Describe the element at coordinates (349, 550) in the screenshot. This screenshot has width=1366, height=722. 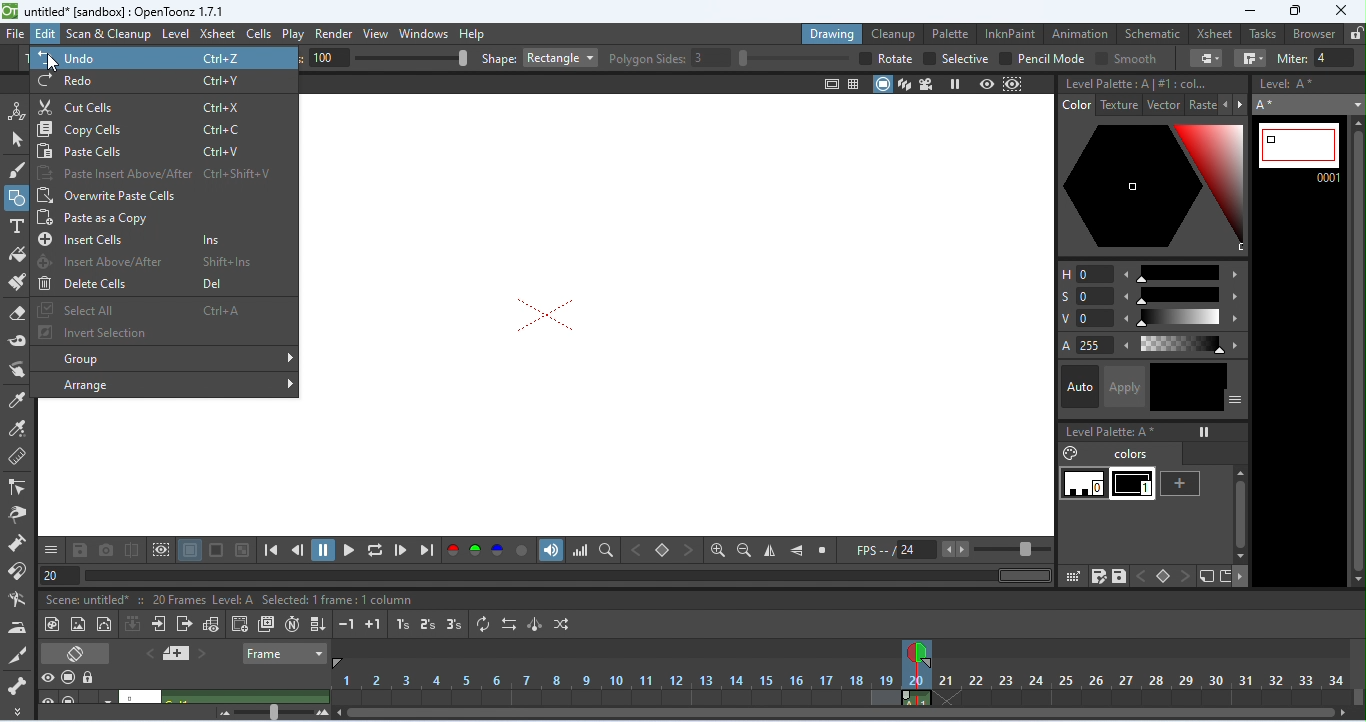
I see `play` at that location.